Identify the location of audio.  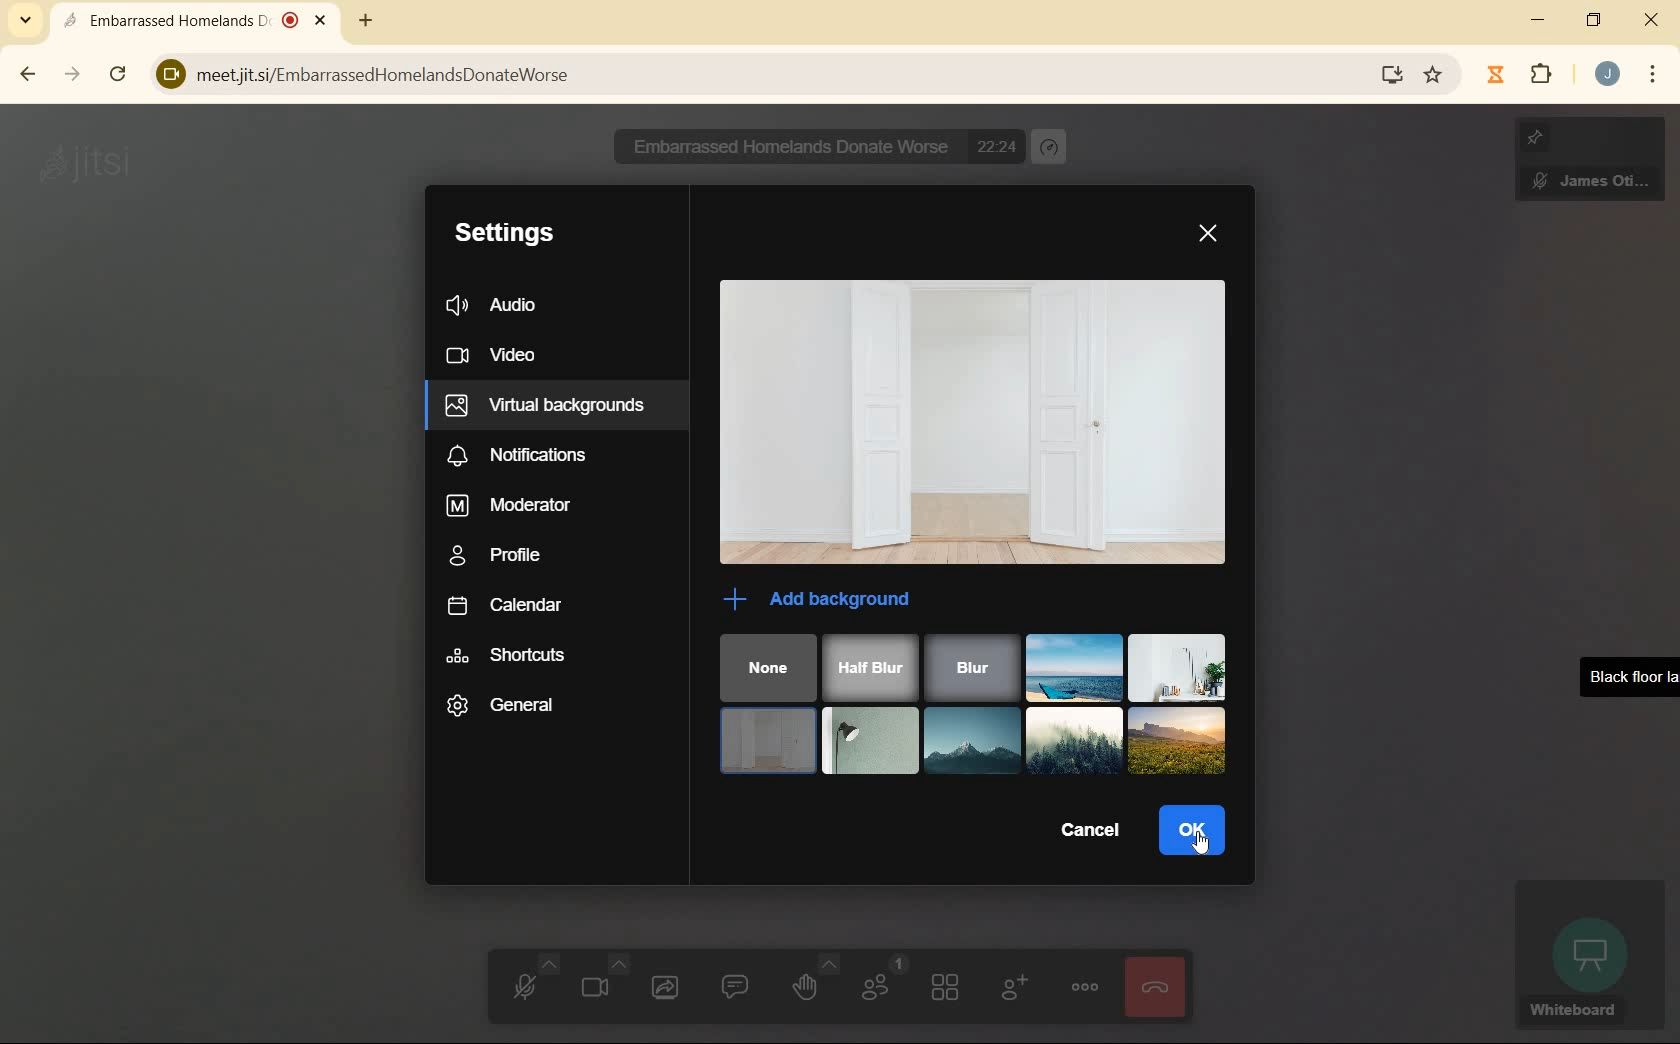
(496, 305).